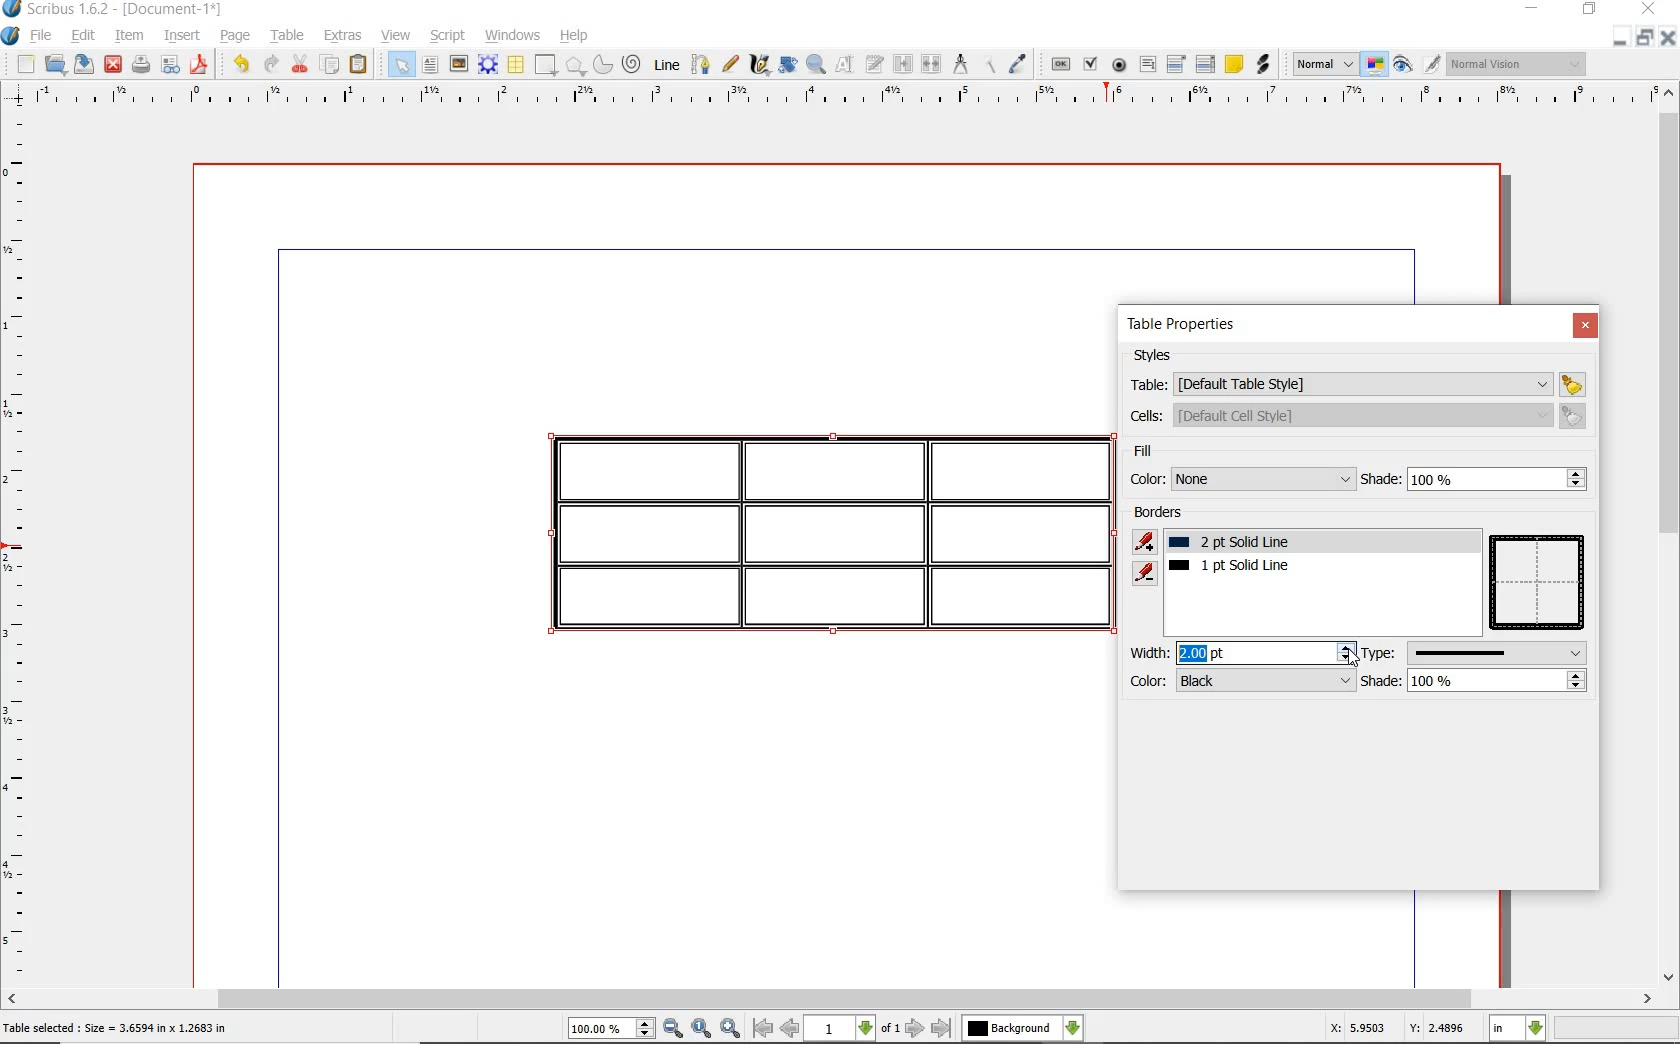 The width and height of the screenshot is (1680, 1044). Describe the element at coordinates (142, 66) in the screenshot. I see `print` at that location.